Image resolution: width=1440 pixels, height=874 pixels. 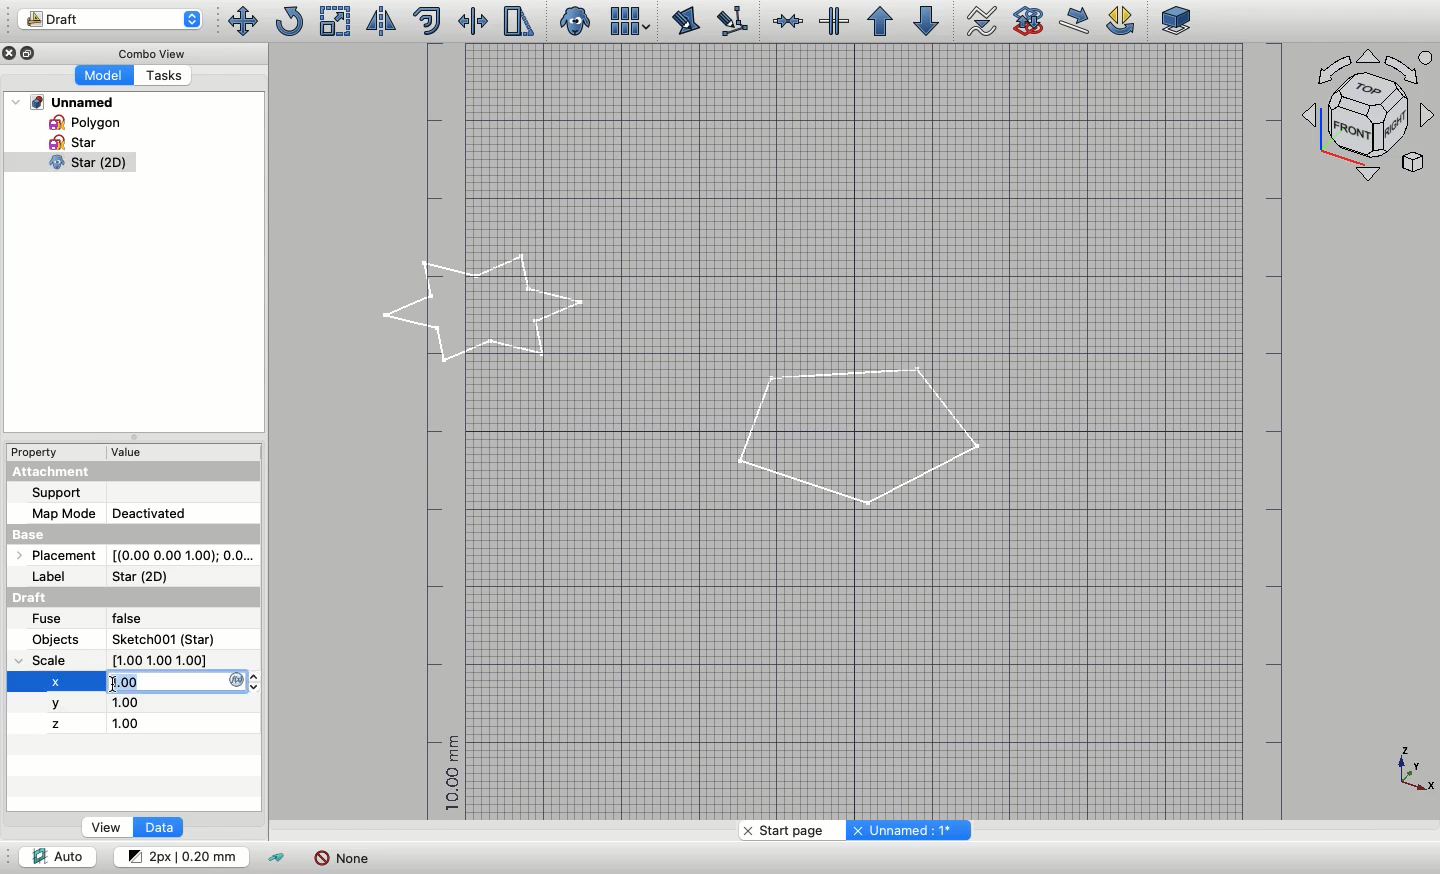 I want to click on Typing, so click(x=178, y=682).